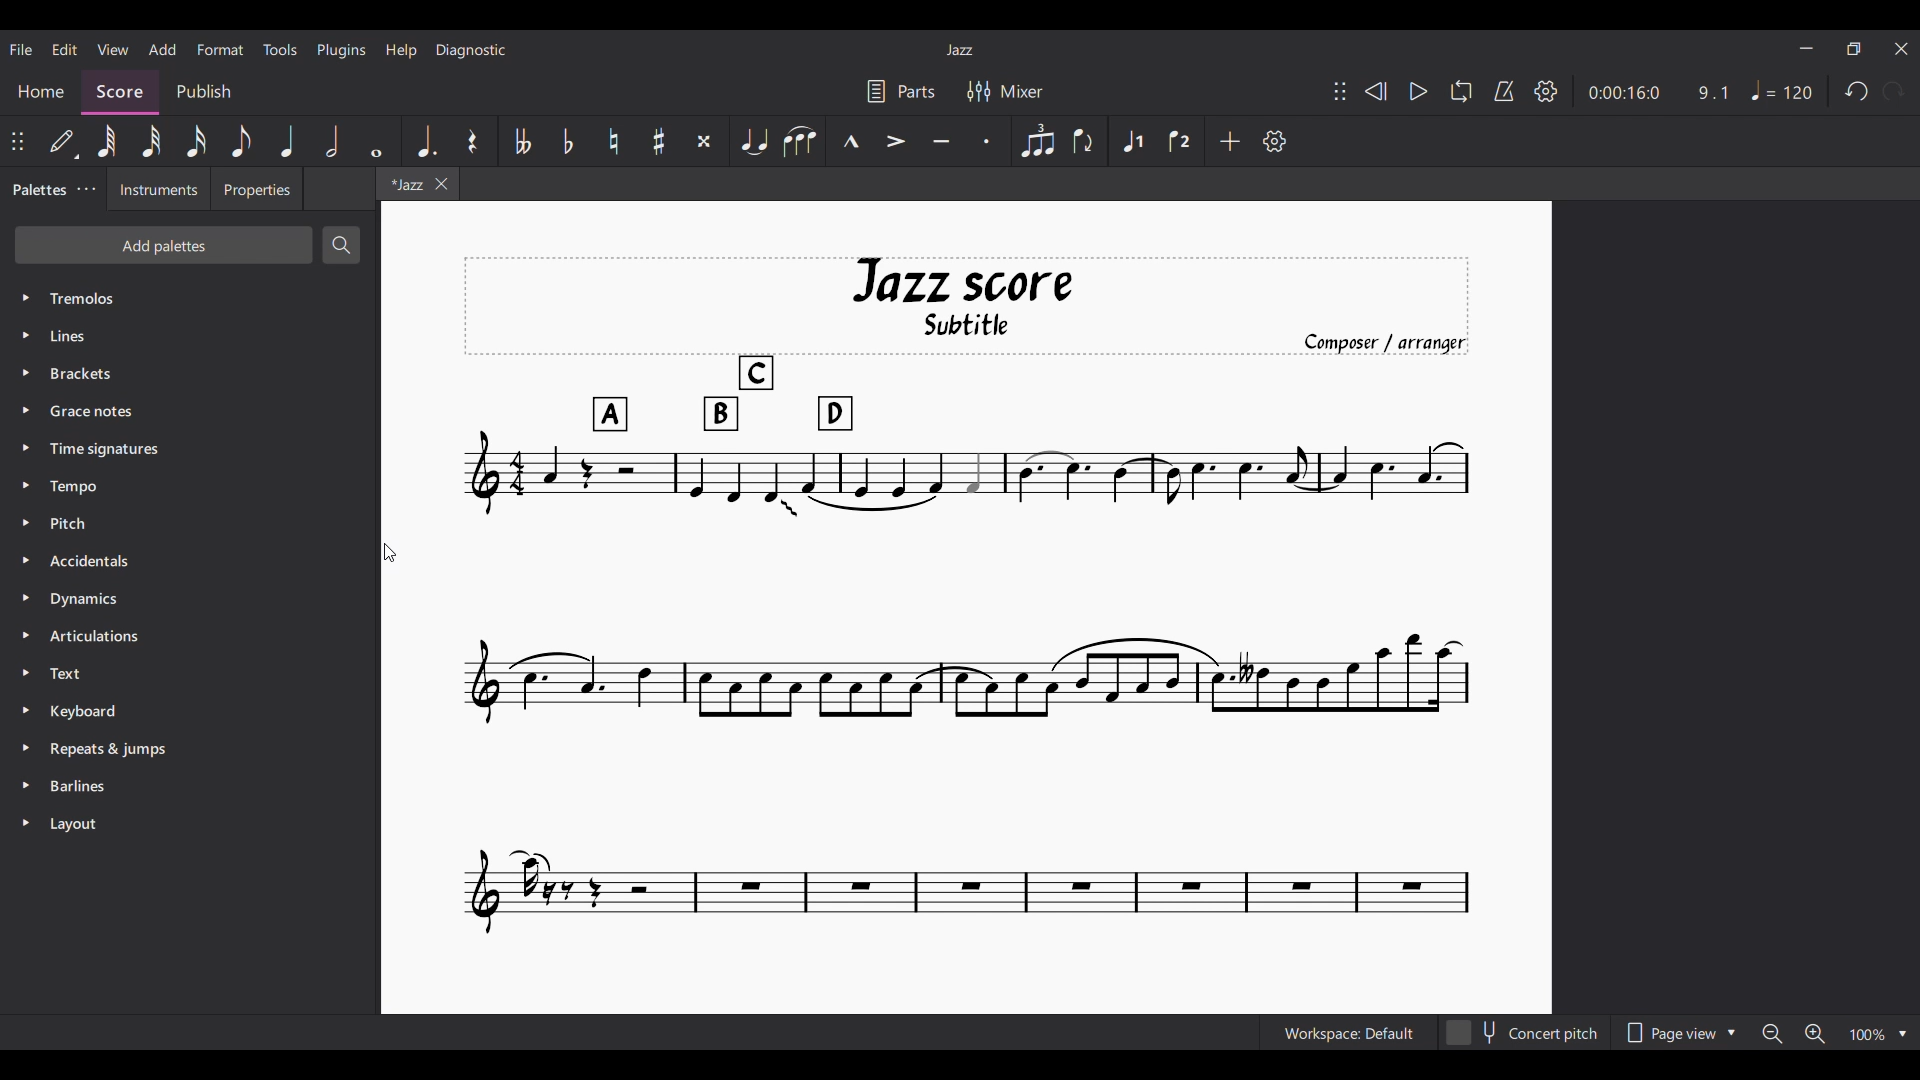 This screenshot has height=1080, width=1920. Describe the element at coordinates (569, 141) in the screenshot. I see `Toggle flat` at that location.